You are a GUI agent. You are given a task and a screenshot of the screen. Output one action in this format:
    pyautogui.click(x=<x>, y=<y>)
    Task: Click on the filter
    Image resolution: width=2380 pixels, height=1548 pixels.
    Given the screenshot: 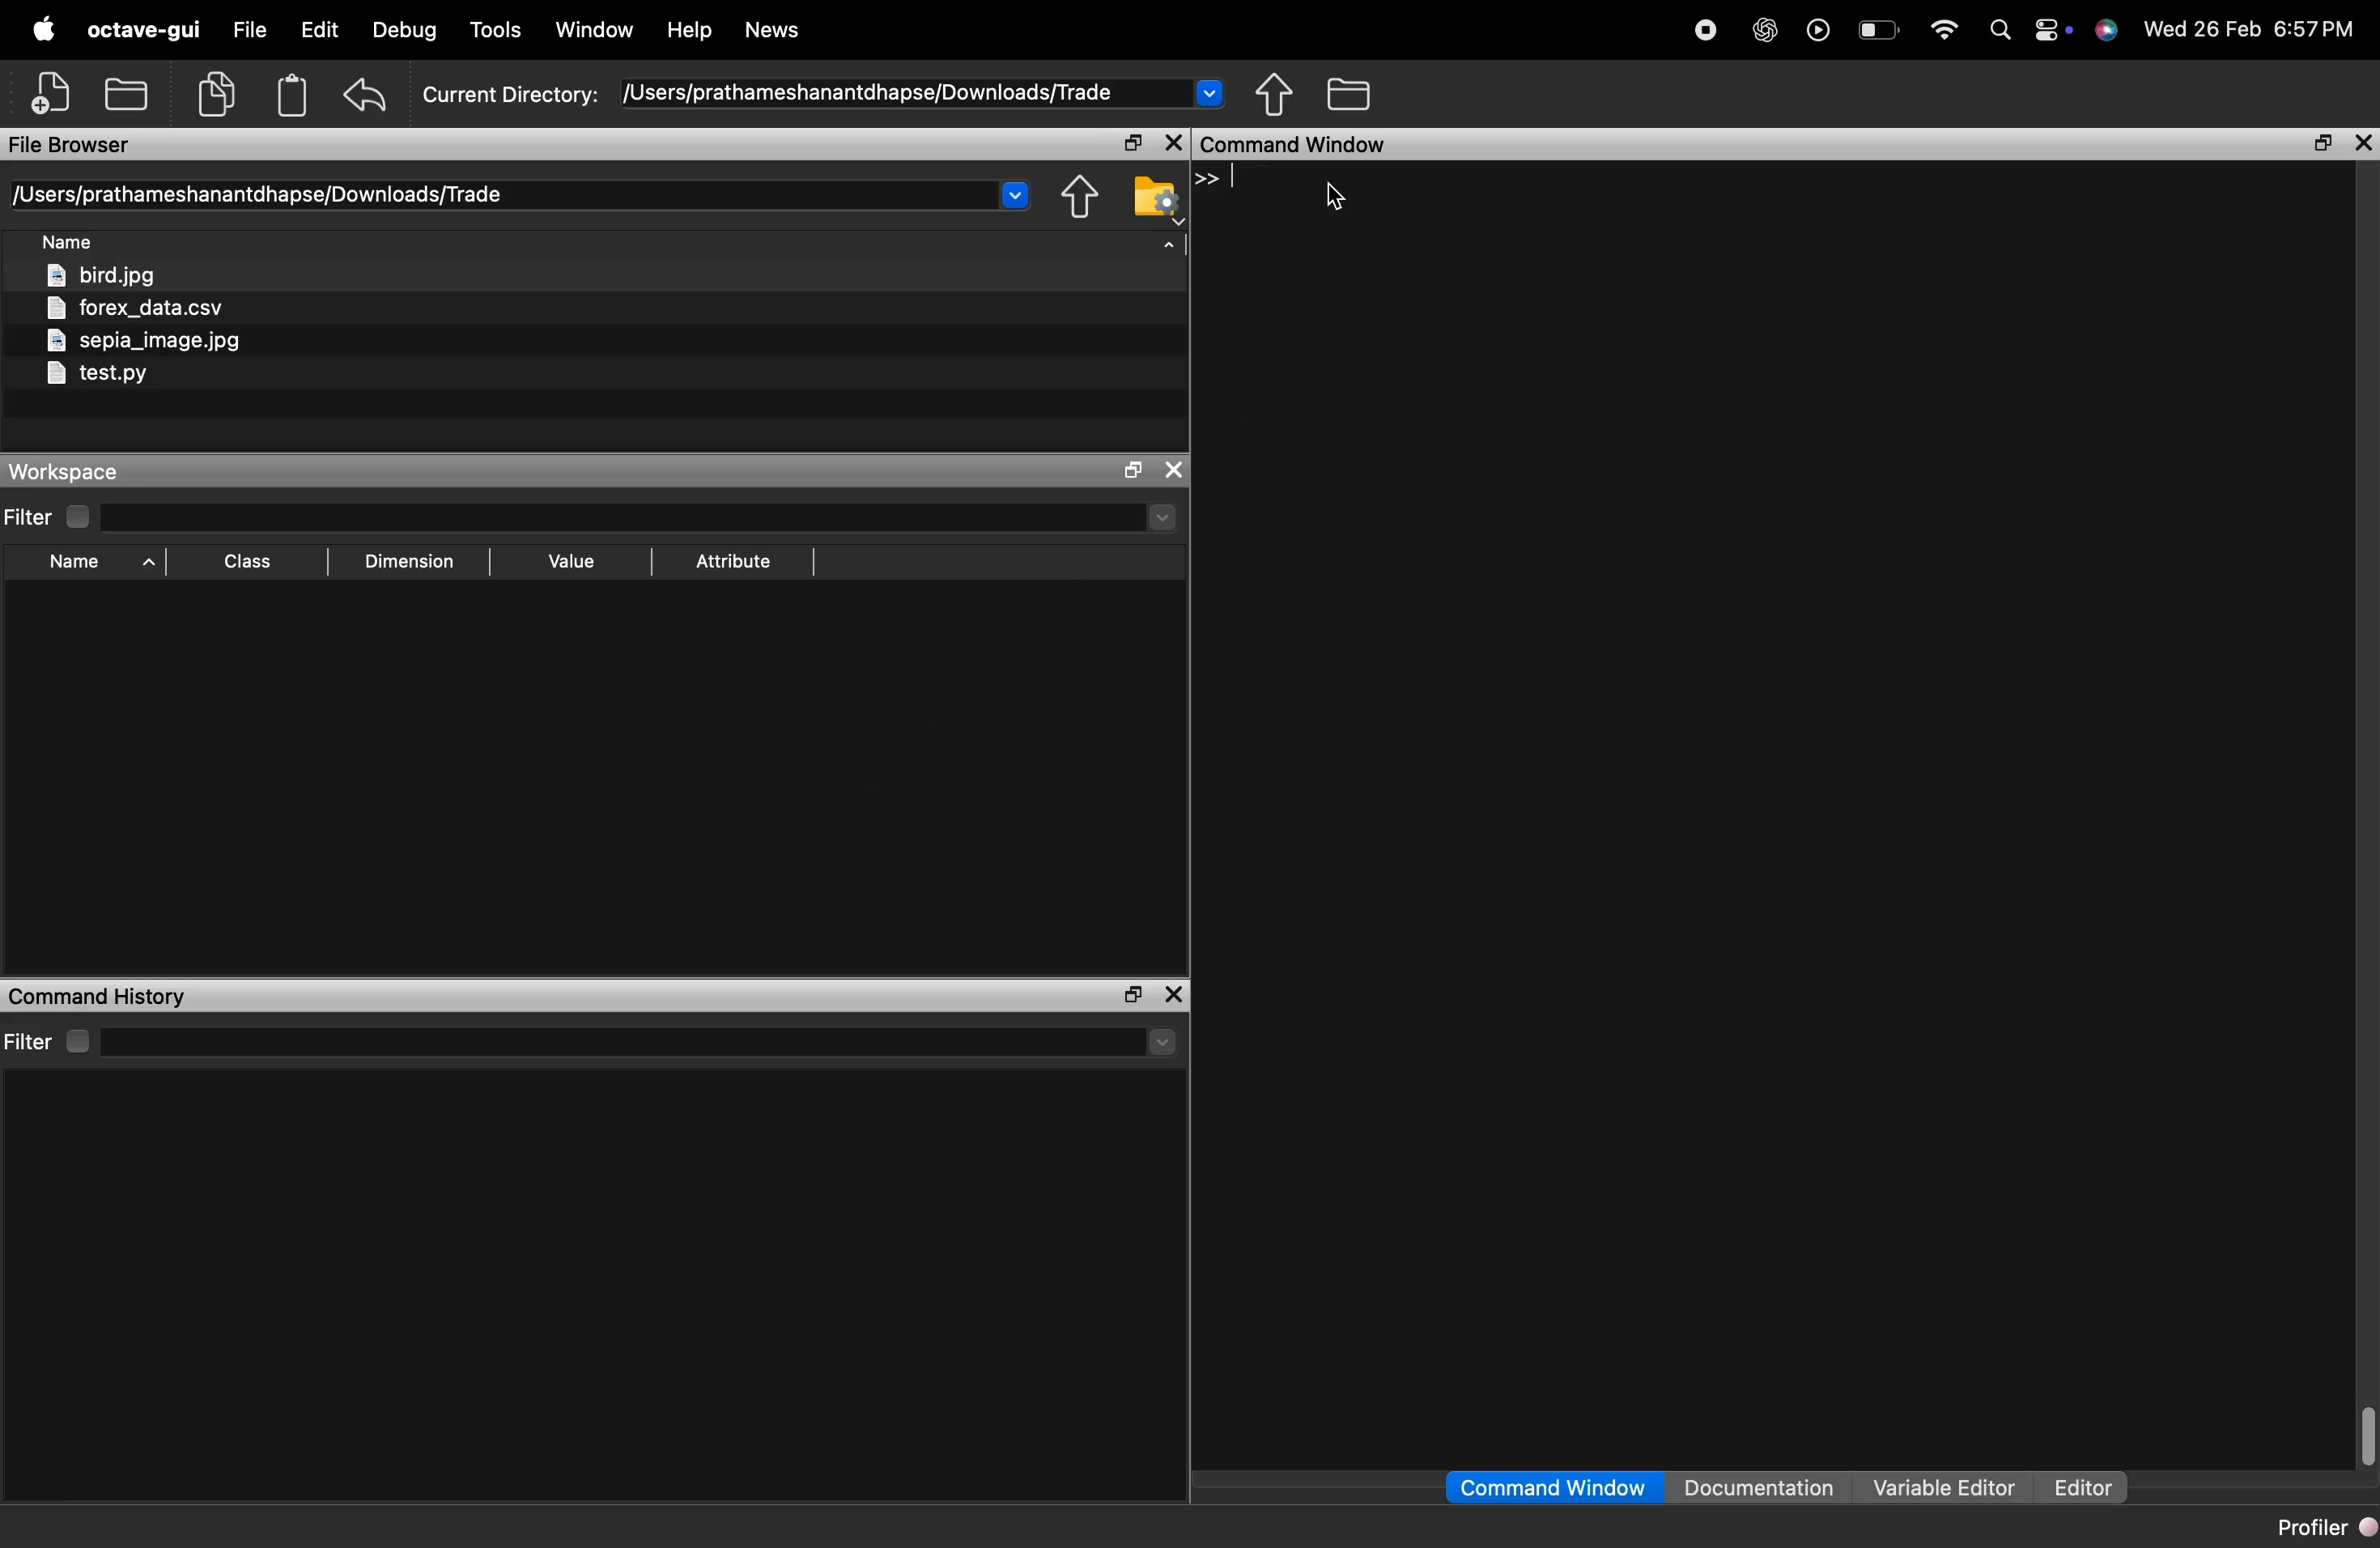 What is the action you would take?
    pyautogui.click(x=49, y=1042)
    